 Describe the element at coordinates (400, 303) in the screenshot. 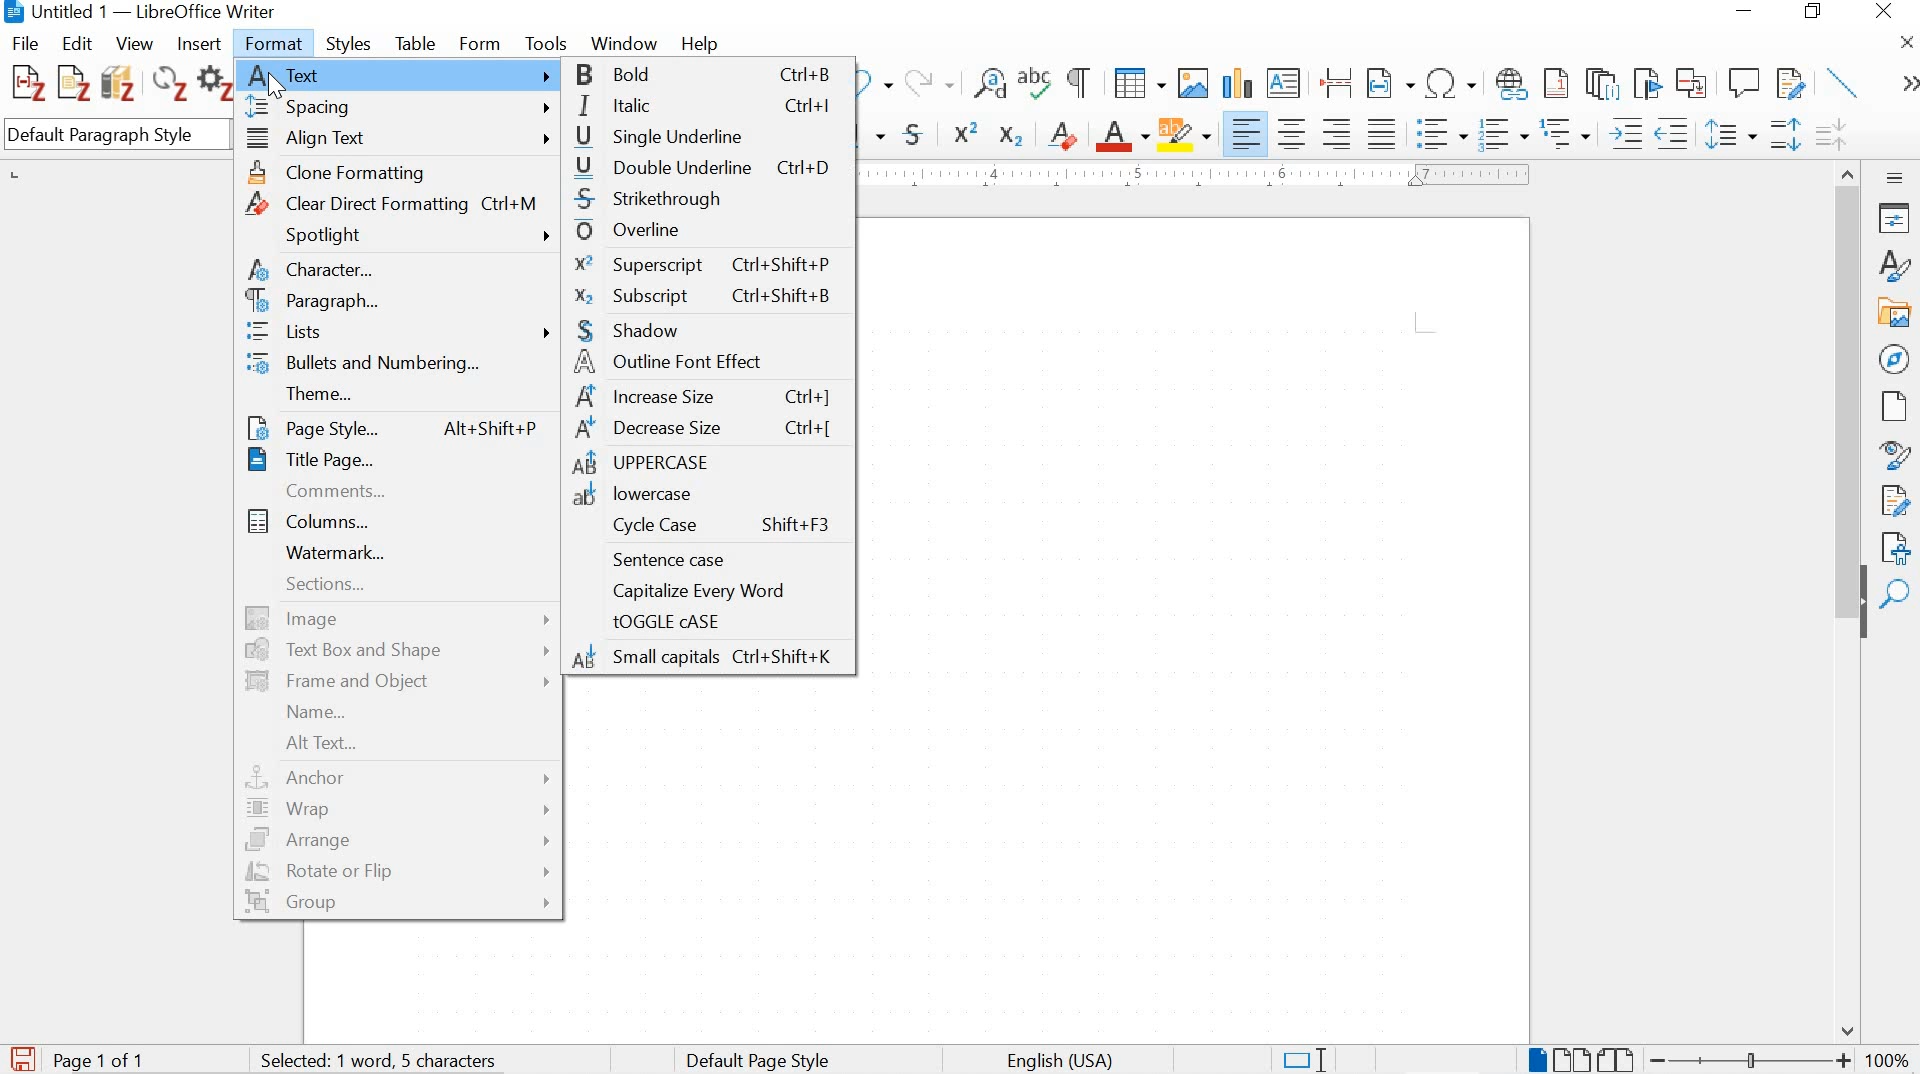

I see `paragraph` at that location.